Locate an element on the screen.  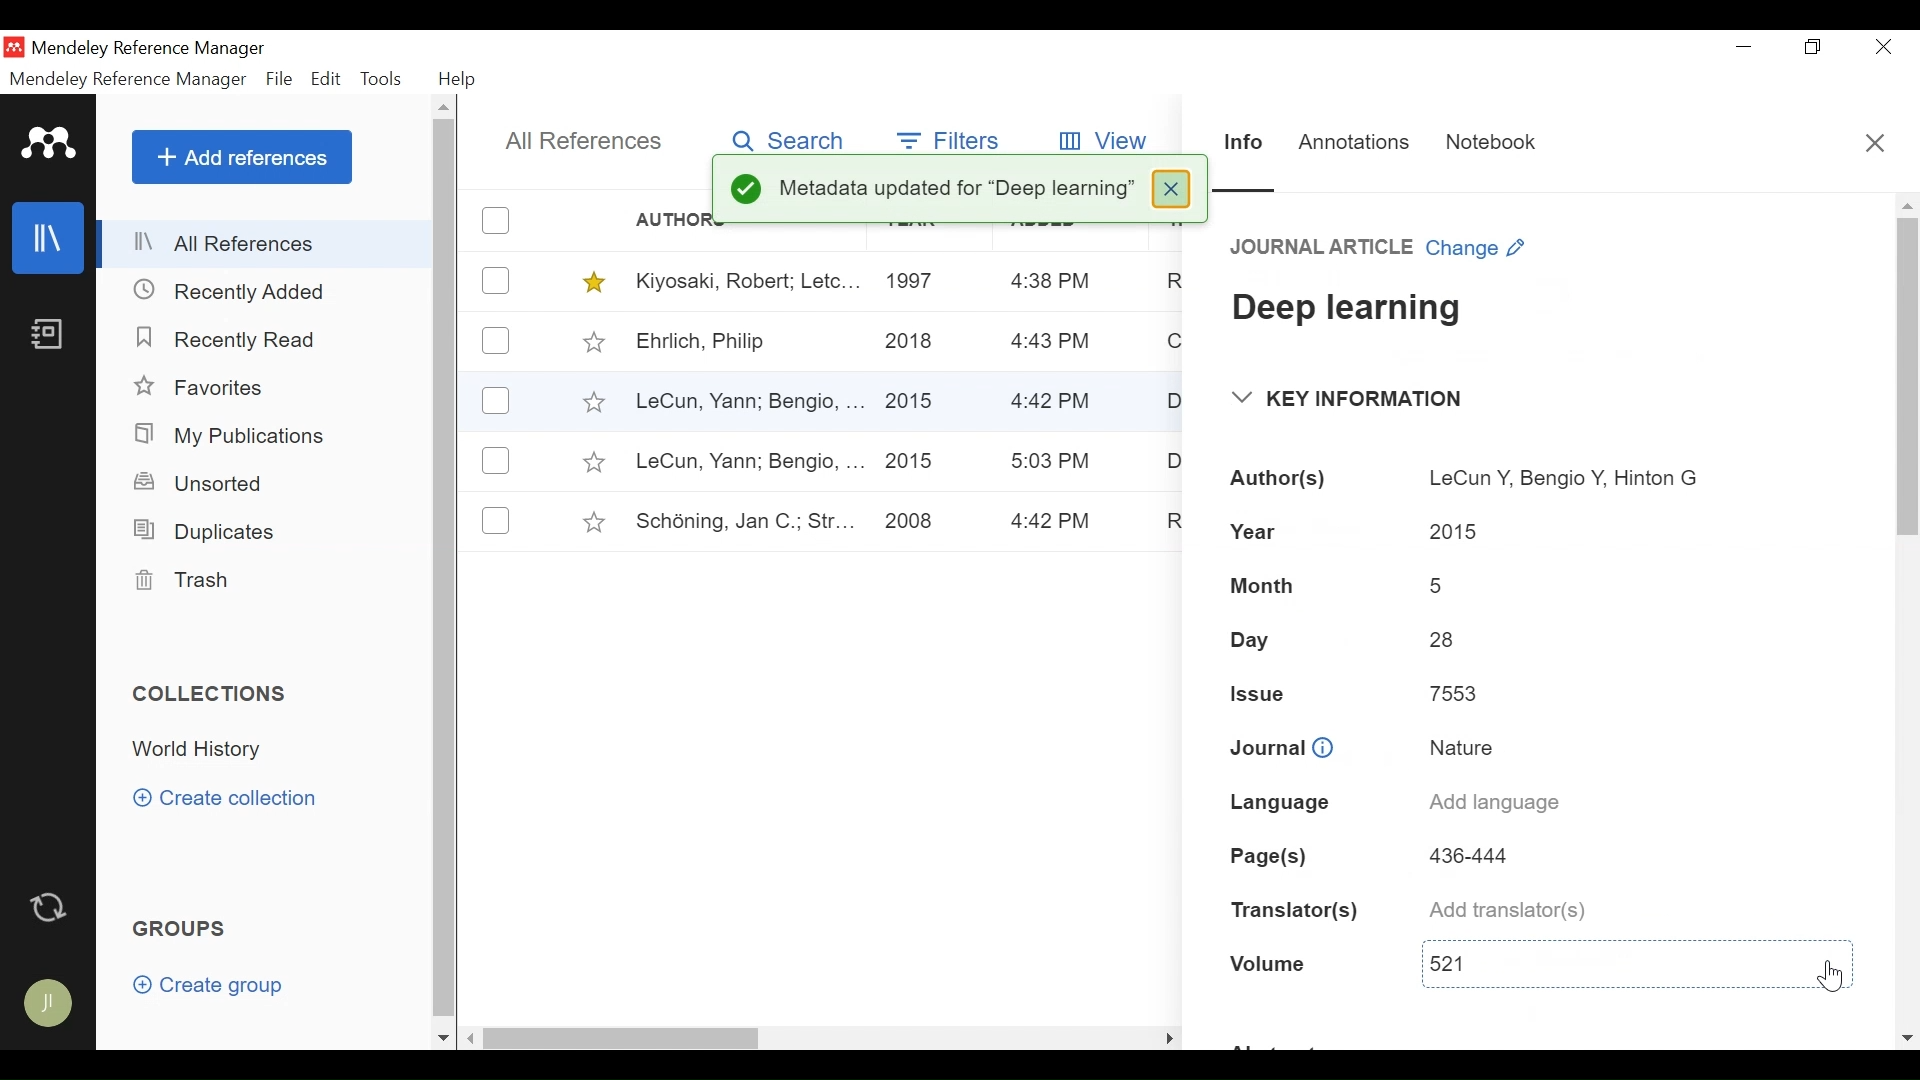
Scroll up is located at coordinates (446, 110).